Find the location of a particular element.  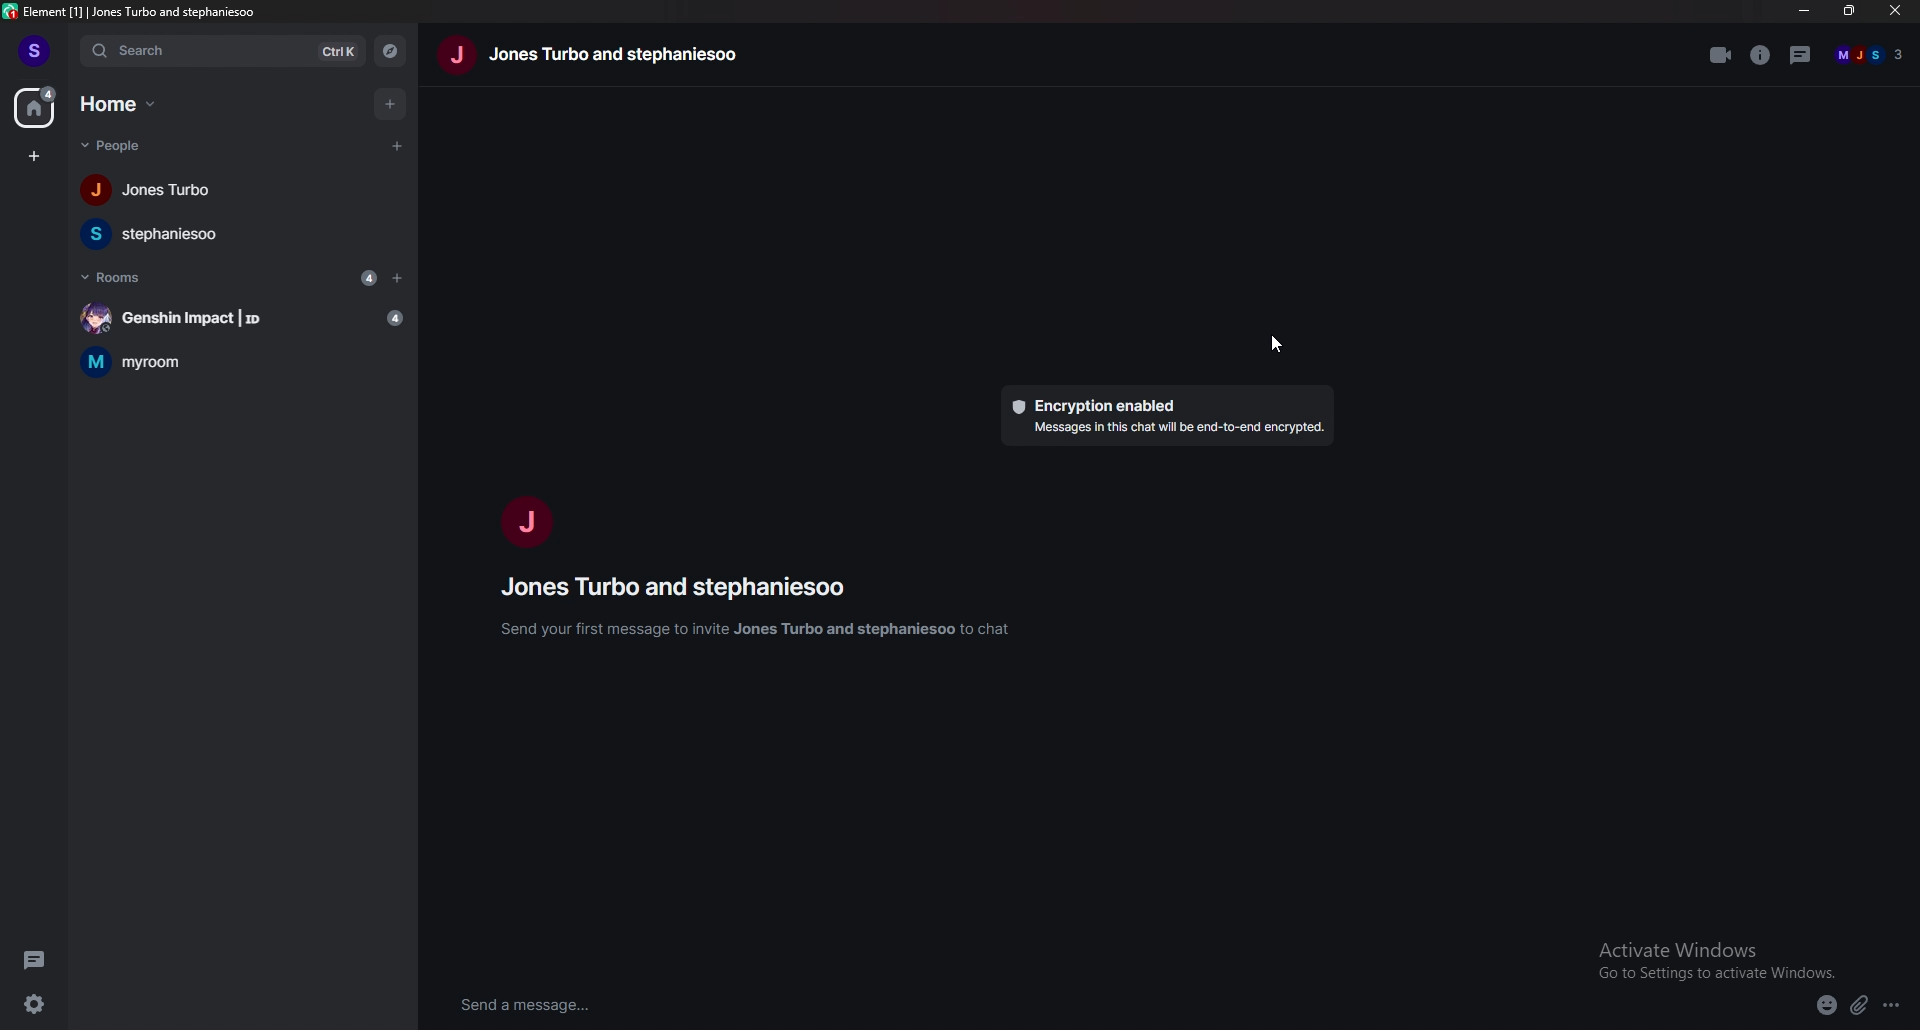

j is located at coordinates (456, 55).